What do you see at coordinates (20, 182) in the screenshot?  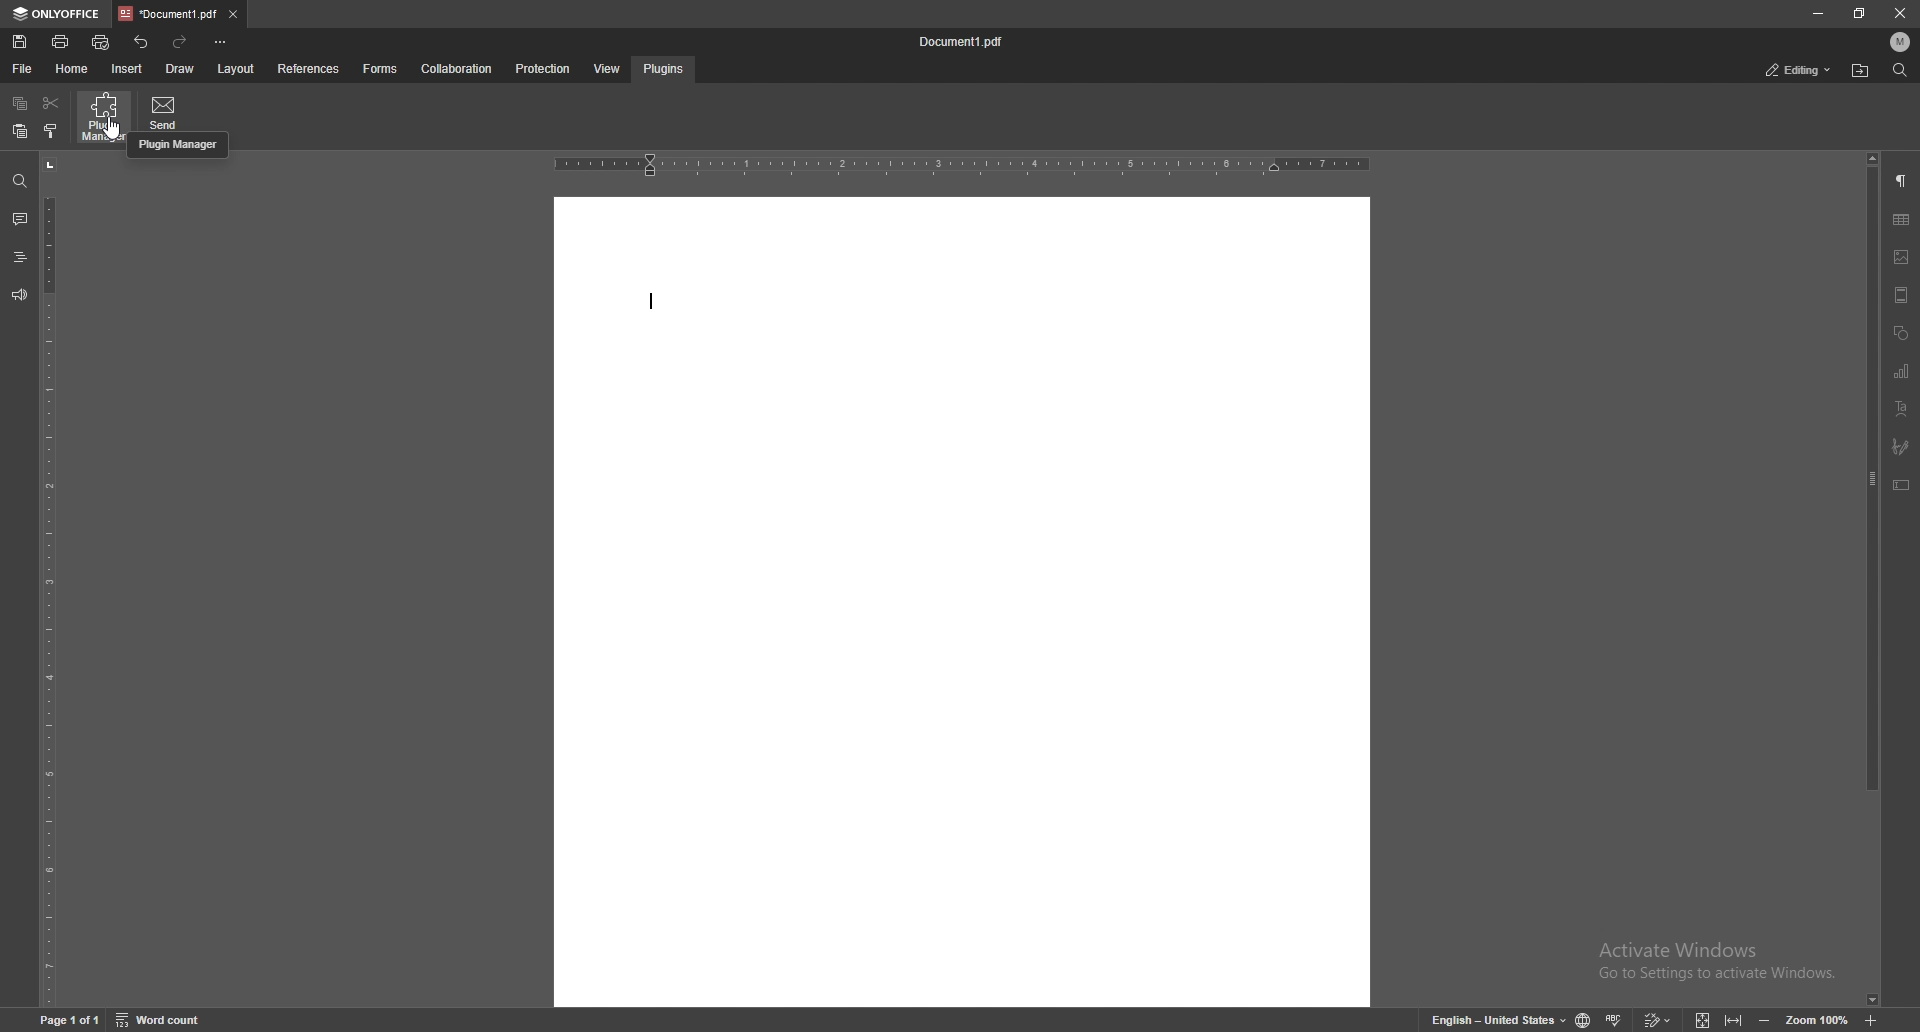 I see `find` at bounding box center [20, 182].